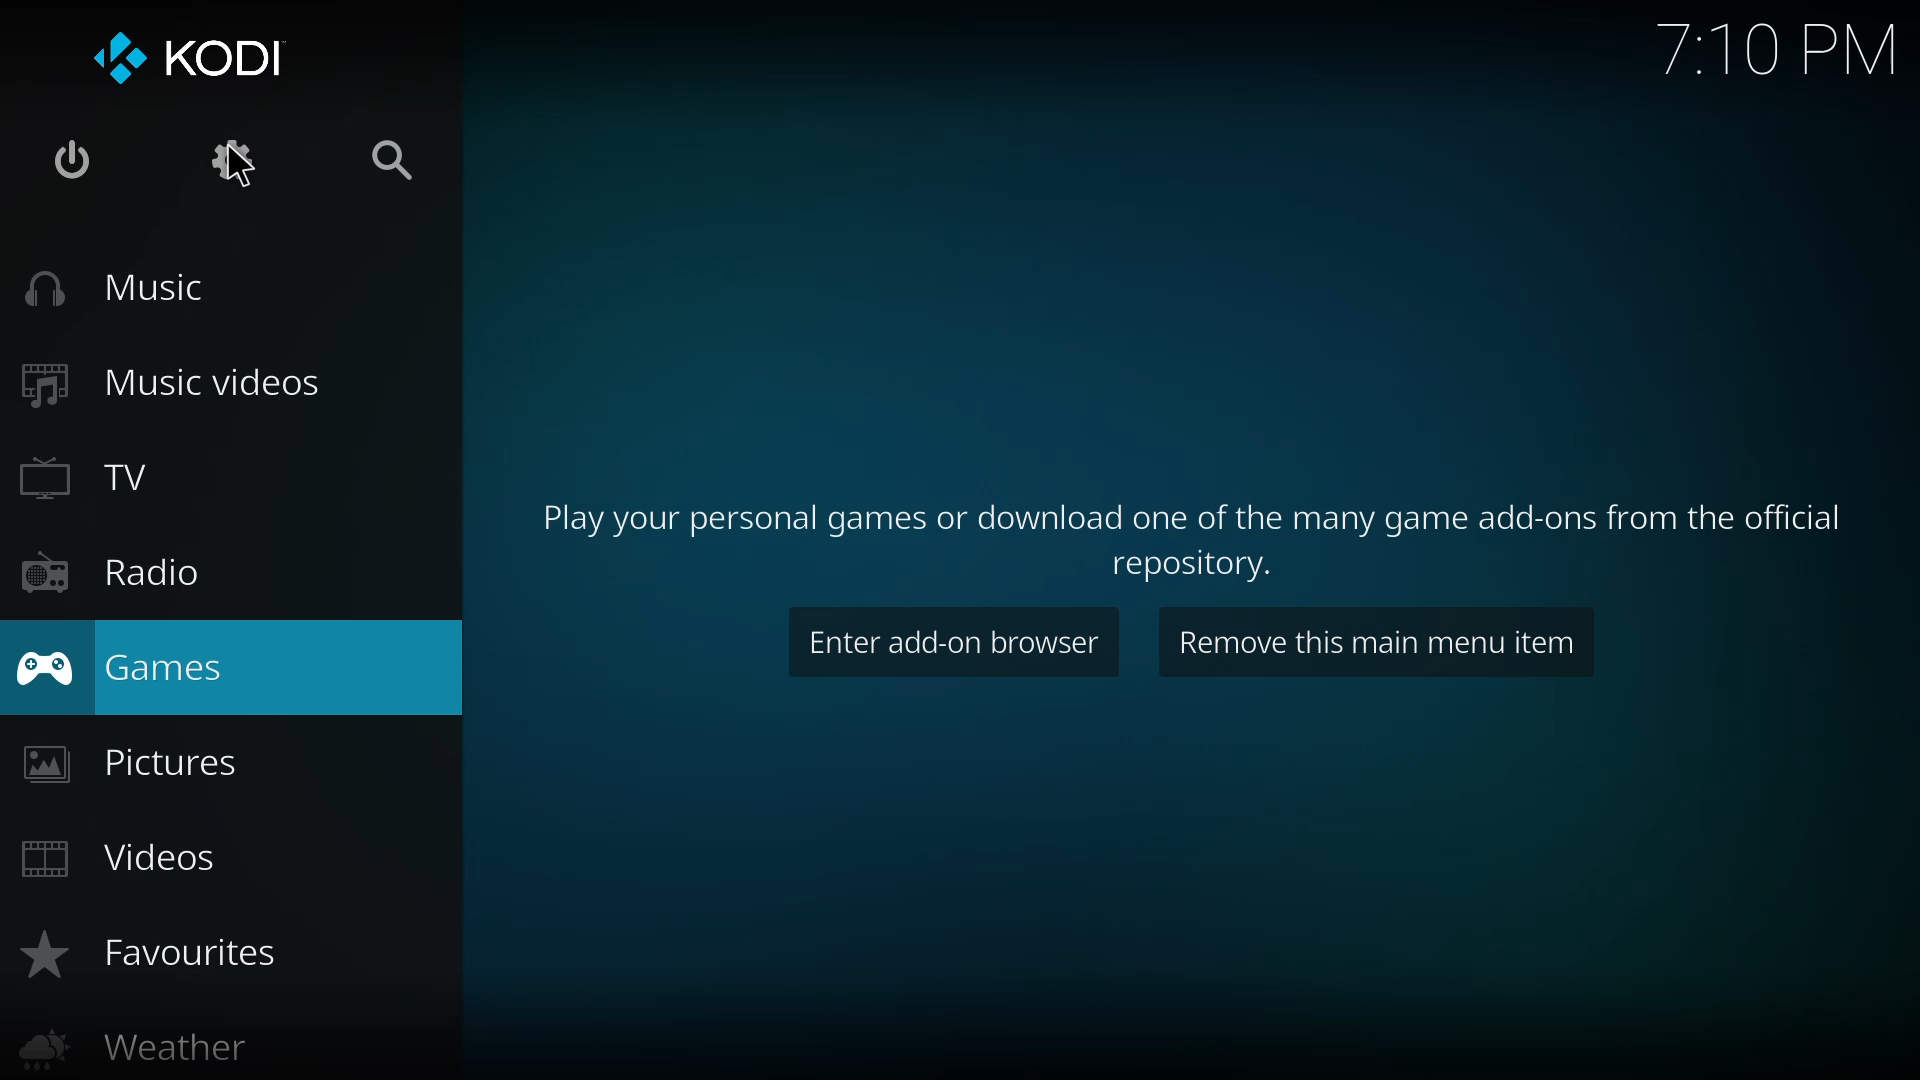 Image resolution: width=1920 pixels, height=1080 pixels. I want to click on kodi, so click(192, 56).